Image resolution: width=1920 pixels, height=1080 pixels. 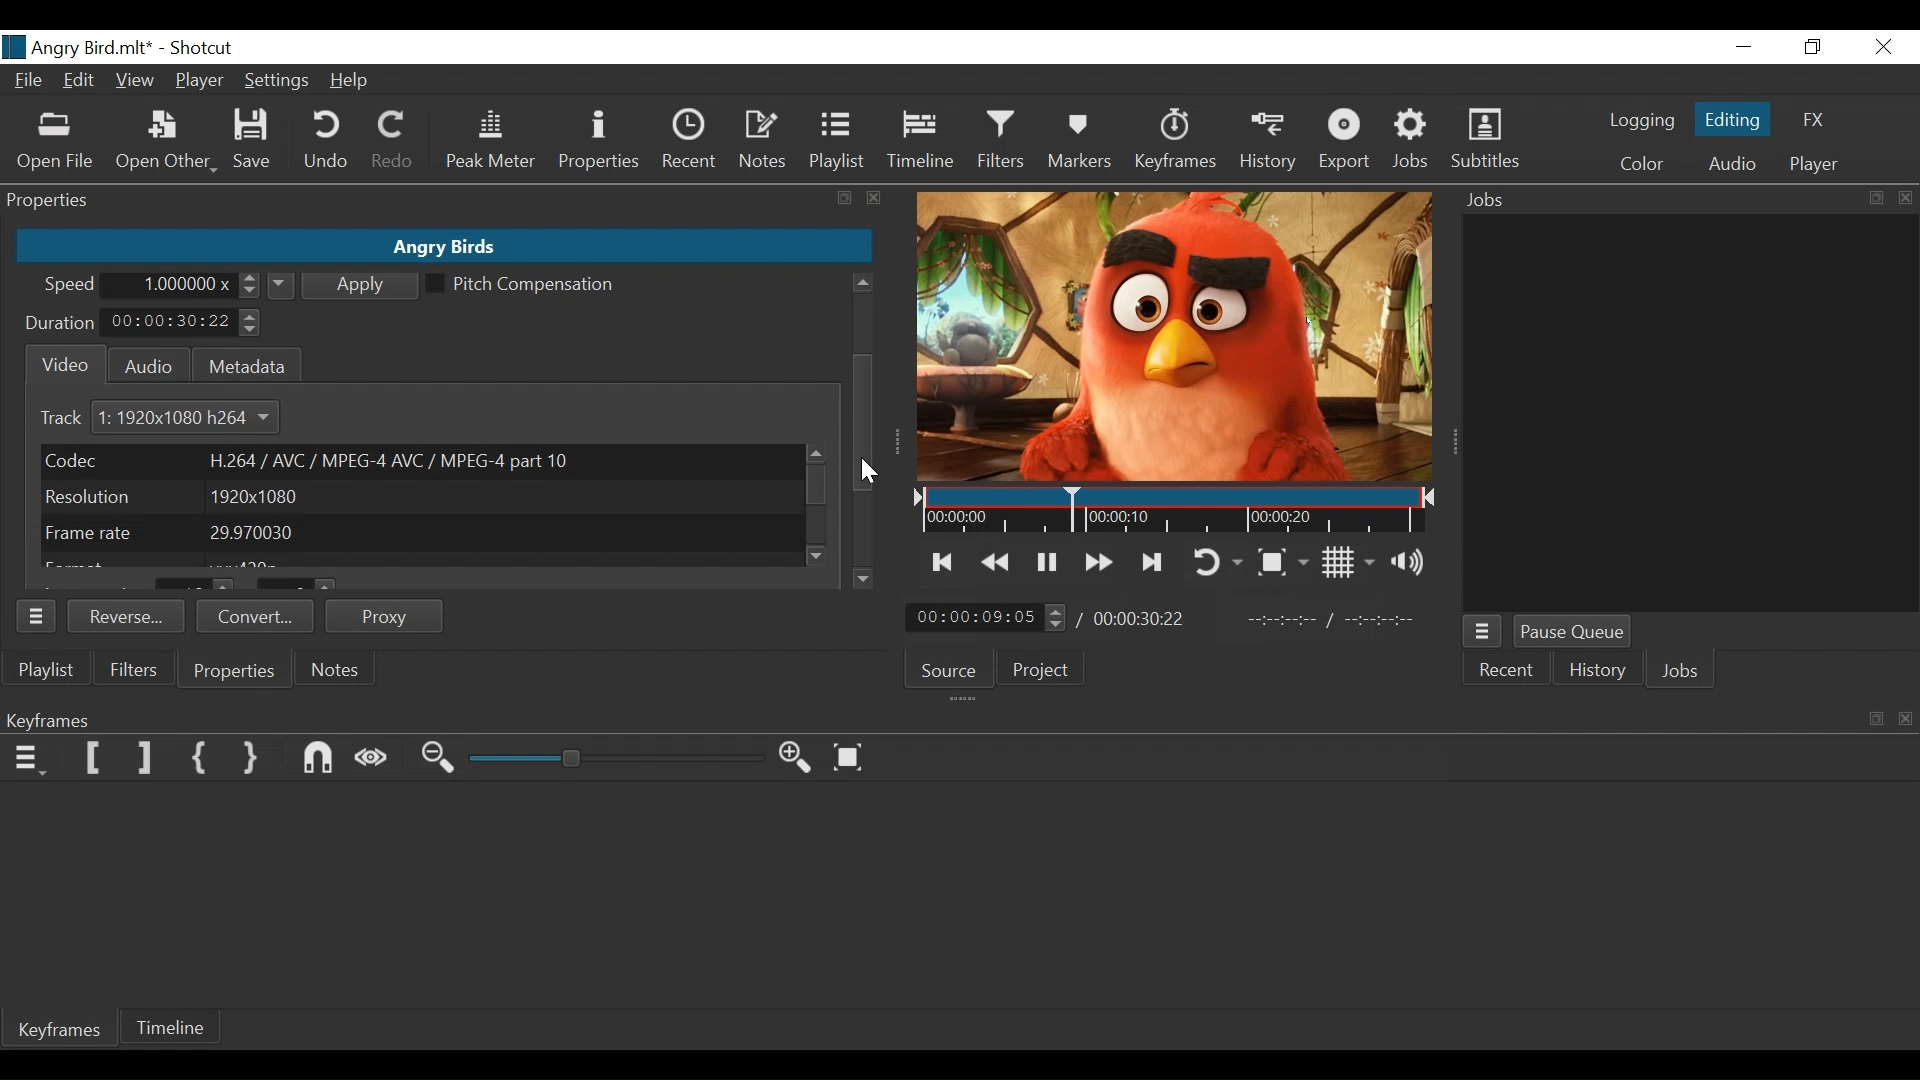 I want to click on Snap, so click(x=319, y=759).